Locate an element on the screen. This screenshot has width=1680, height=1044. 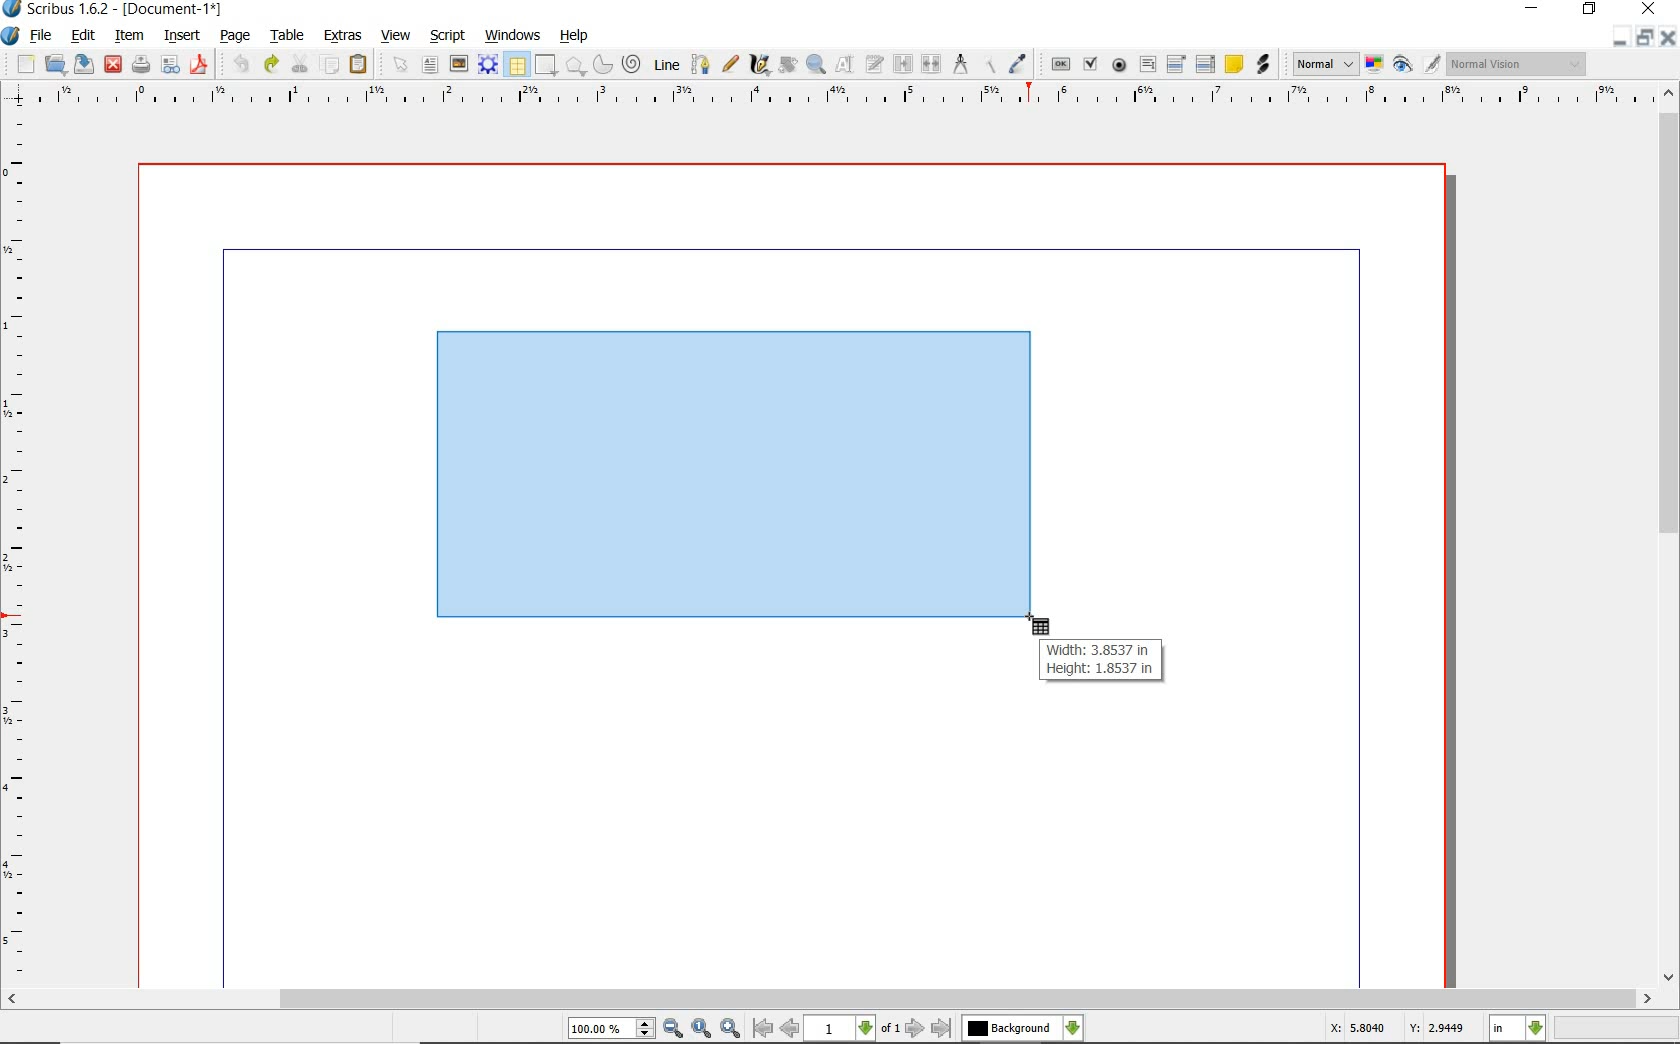
new is located at coordinates (26, 66).